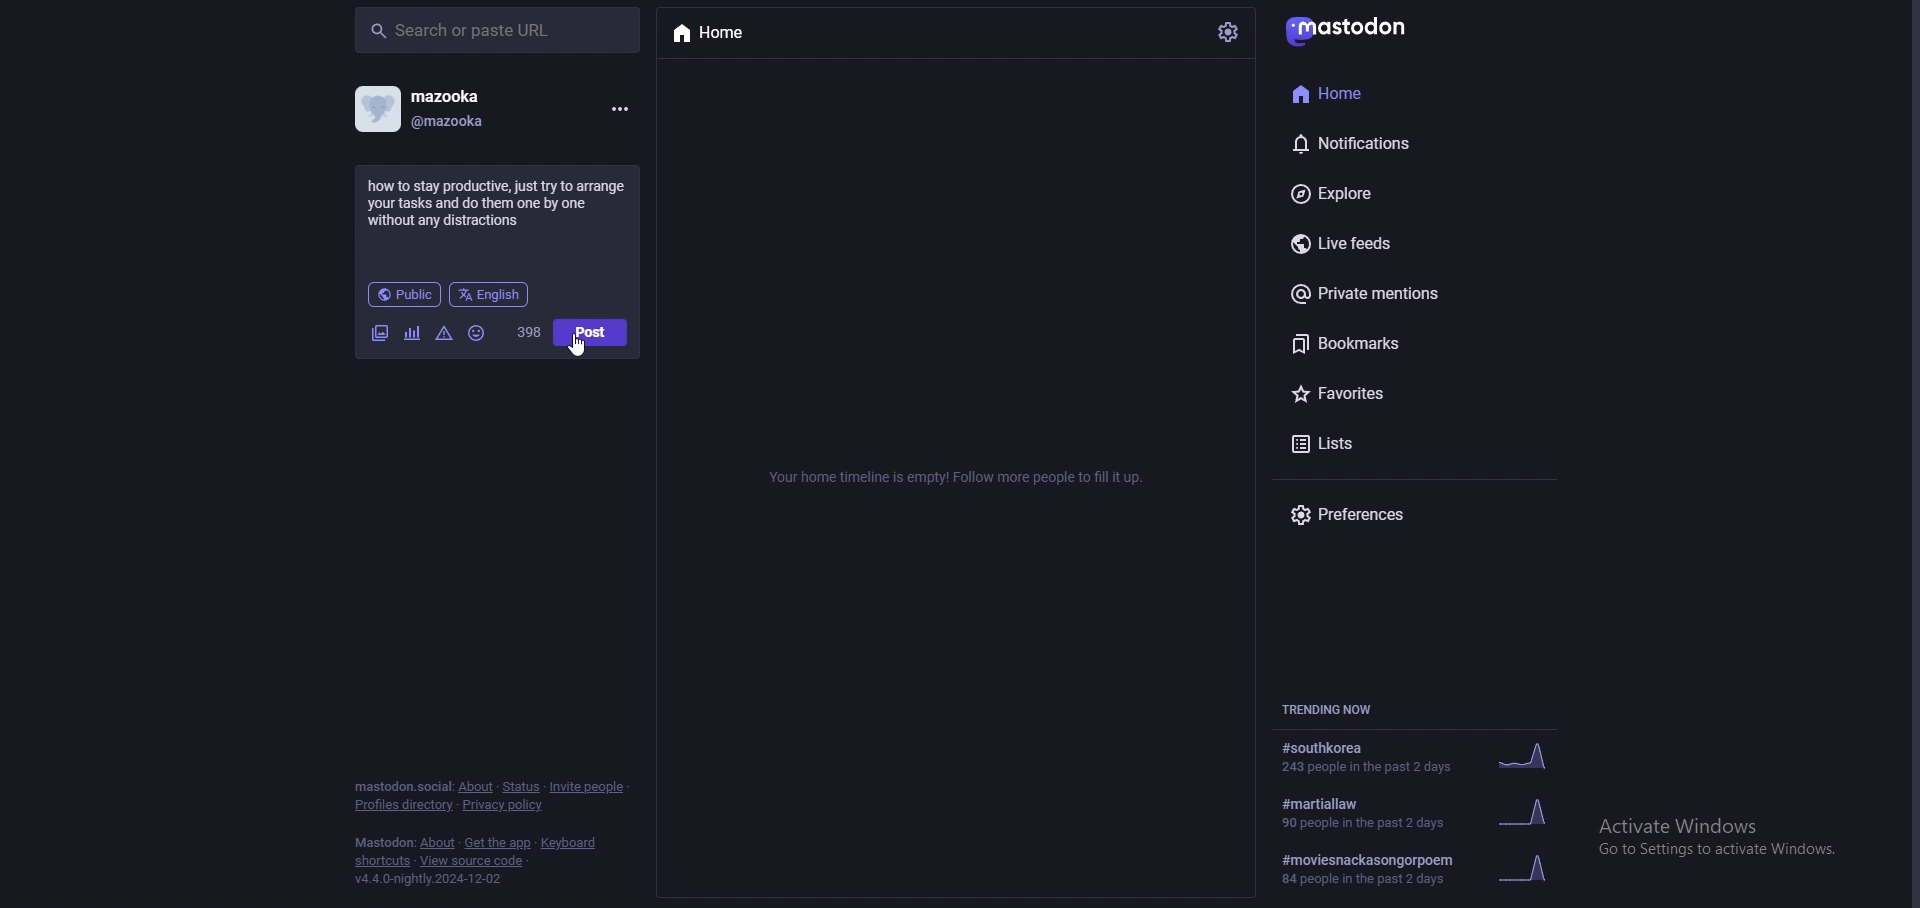 This screenshot has width=1920, height=908. I want to click on home, so click(729, 34).